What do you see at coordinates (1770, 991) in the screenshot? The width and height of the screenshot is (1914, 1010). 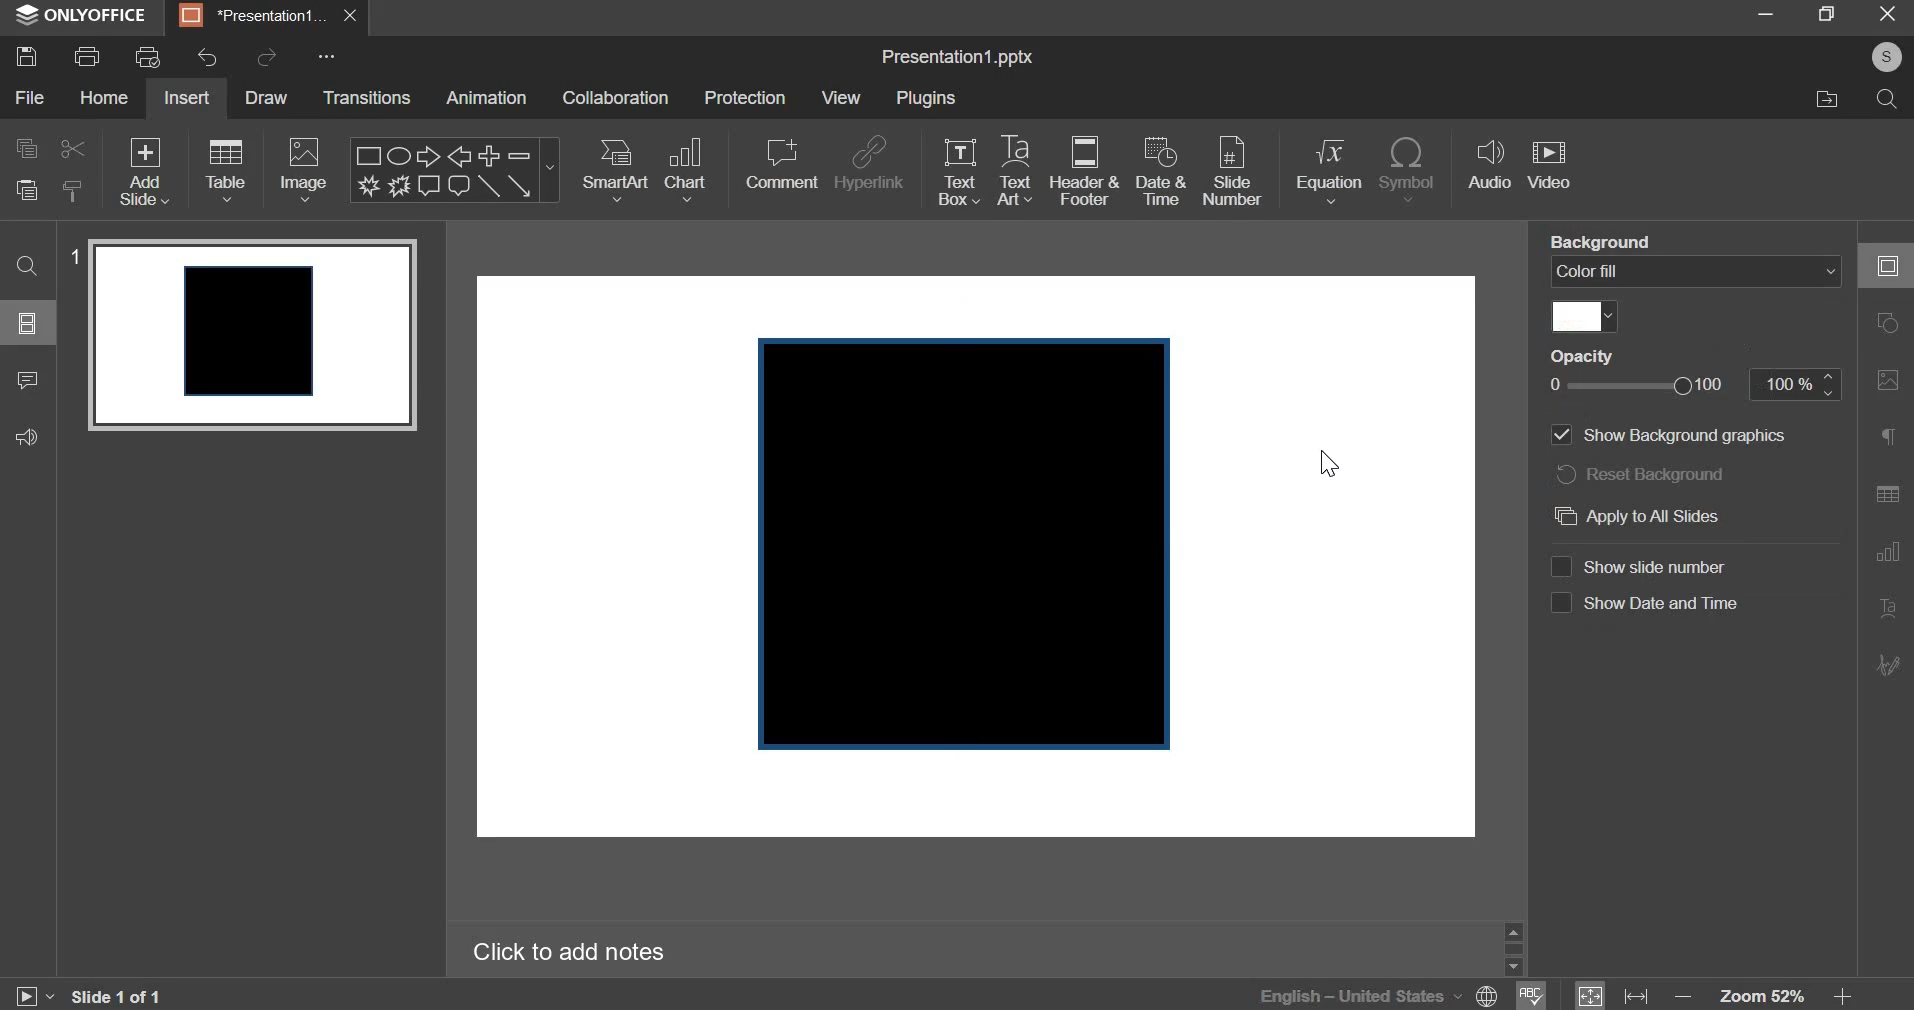 I see `zoom` at bounding box center [1770, 991].